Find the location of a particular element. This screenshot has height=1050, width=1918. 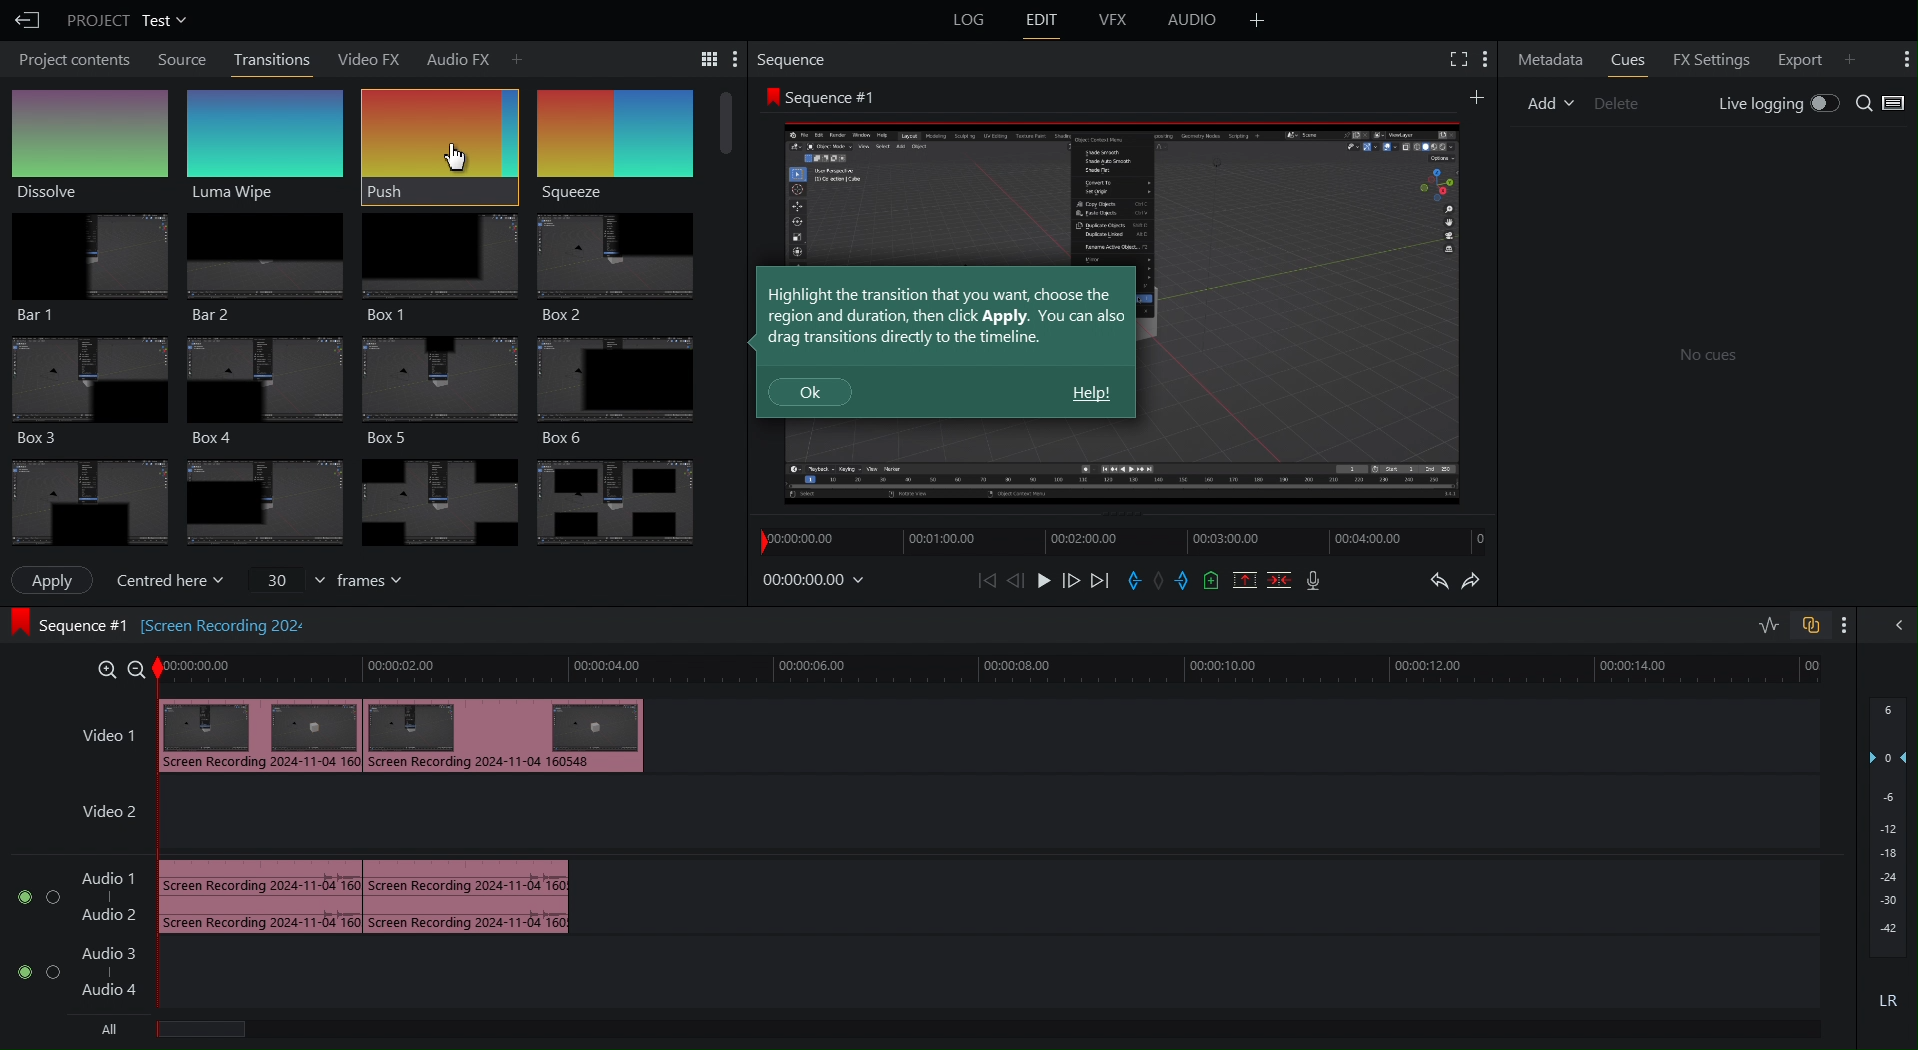

Cursor is located at coordinates (455, 157).